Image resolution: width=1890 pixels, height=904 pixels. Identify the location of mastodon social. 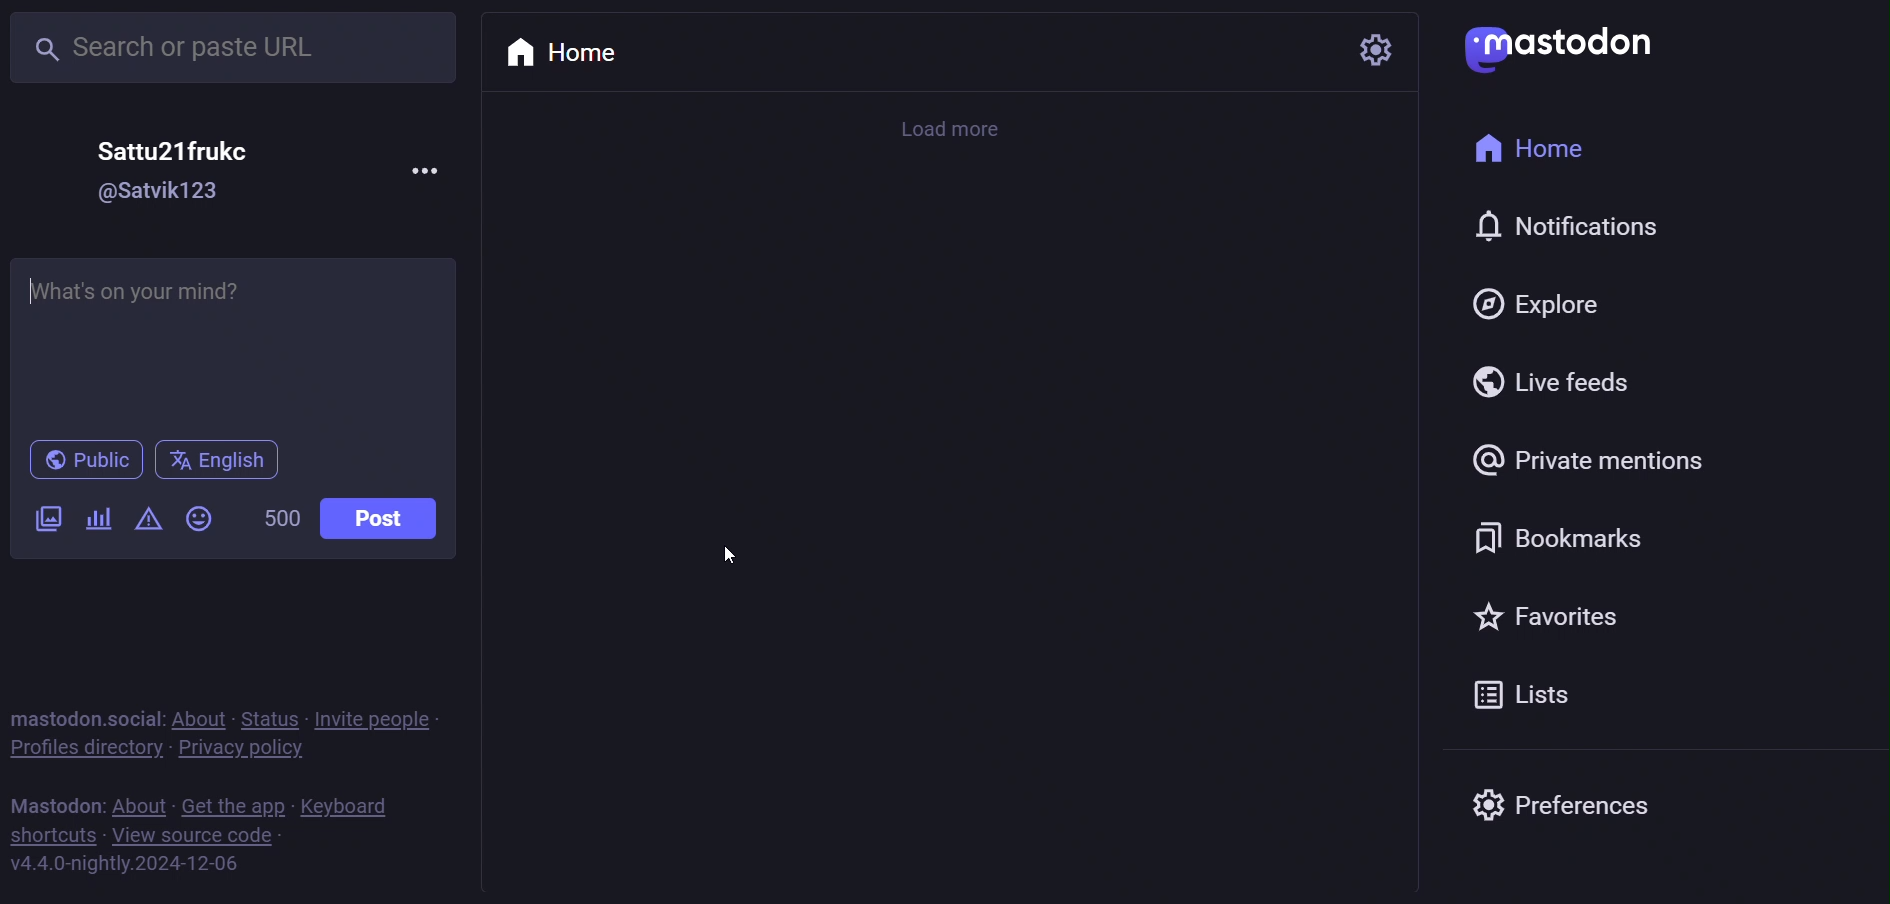
(81, 716).